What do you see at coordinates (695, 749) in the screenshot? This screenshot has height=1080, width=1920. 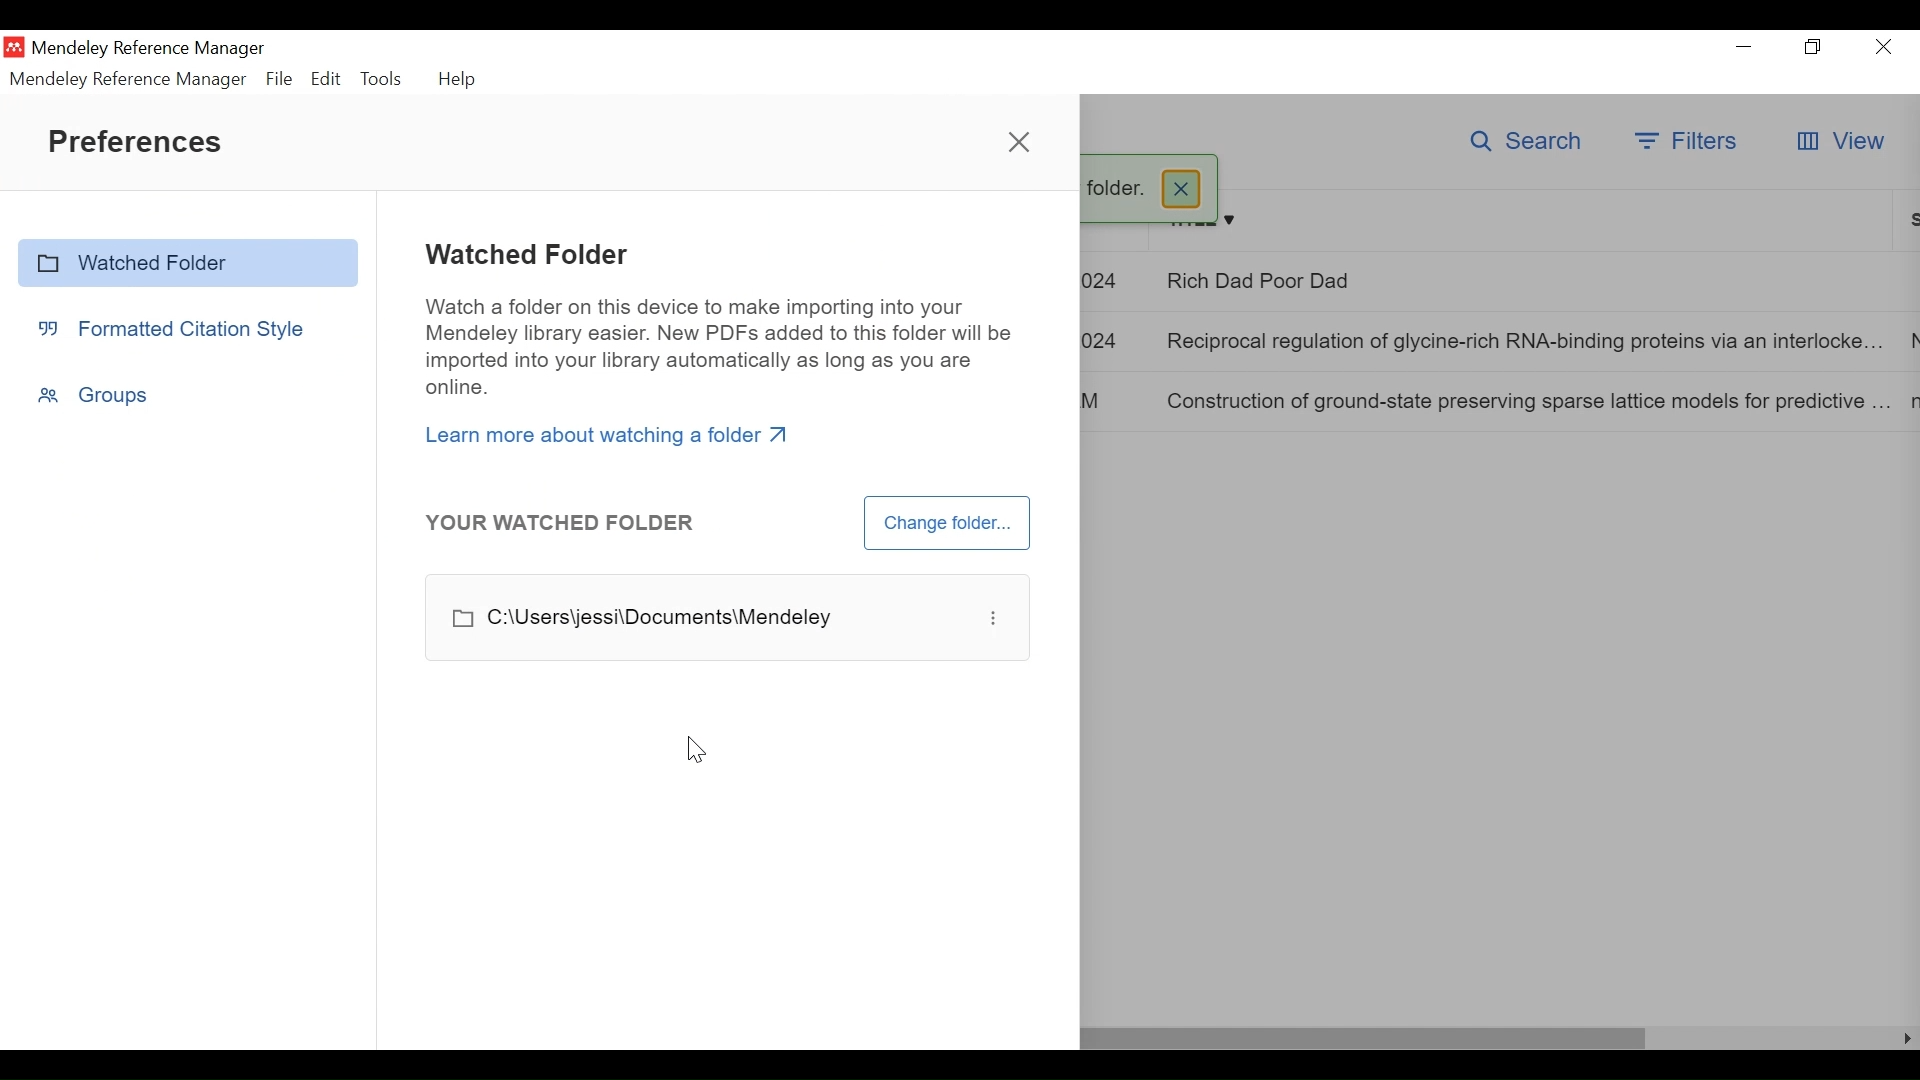 I see `cursor` at bounding box center [695, 749].